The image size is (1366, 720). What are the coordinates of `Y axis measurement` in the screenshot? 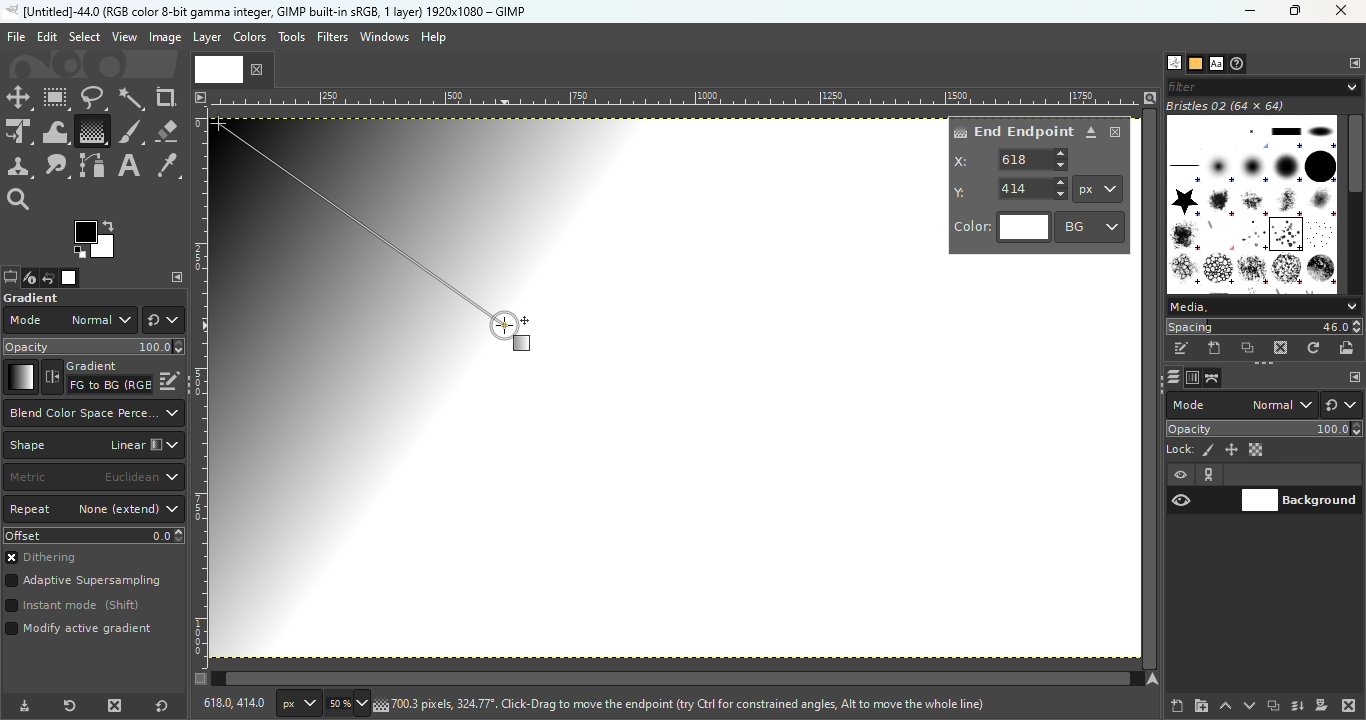 It's located at (1011, 187).